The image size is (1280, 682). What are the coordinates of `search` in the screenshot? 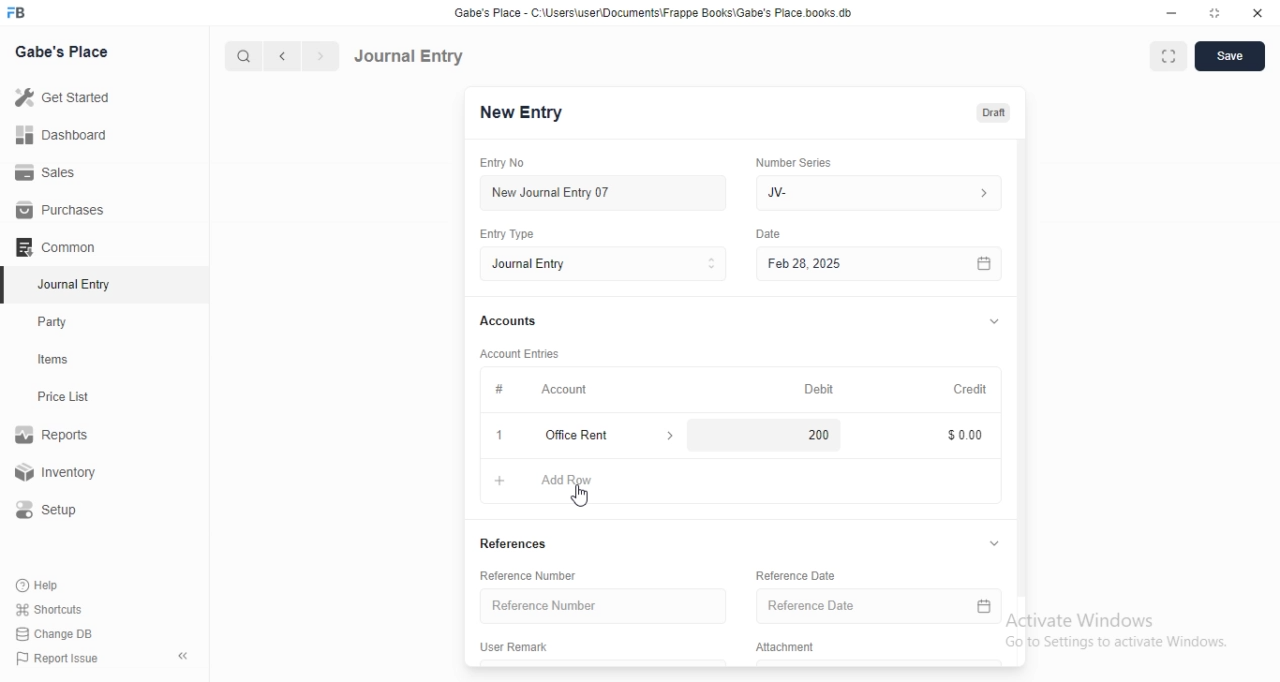 It's located at (241, 56).